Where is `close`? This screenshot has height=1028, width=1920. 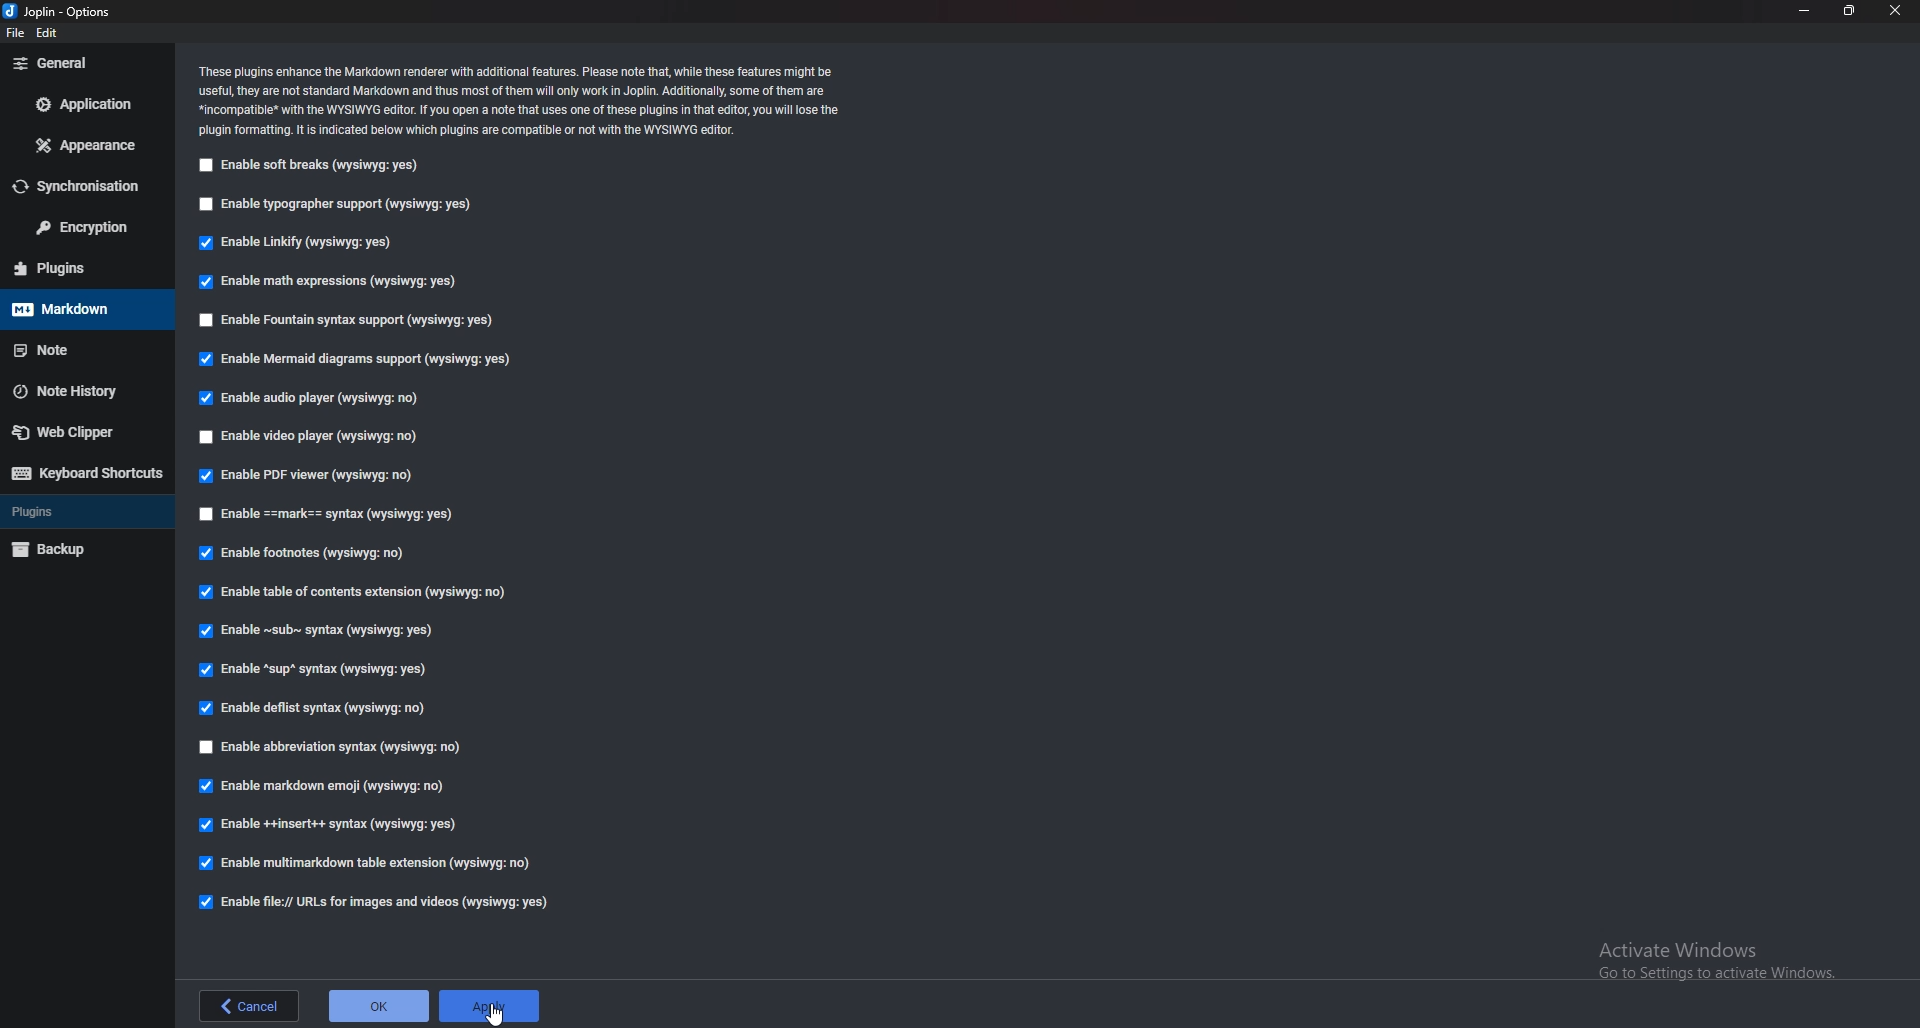
close is located at coordinates (1896, 11).